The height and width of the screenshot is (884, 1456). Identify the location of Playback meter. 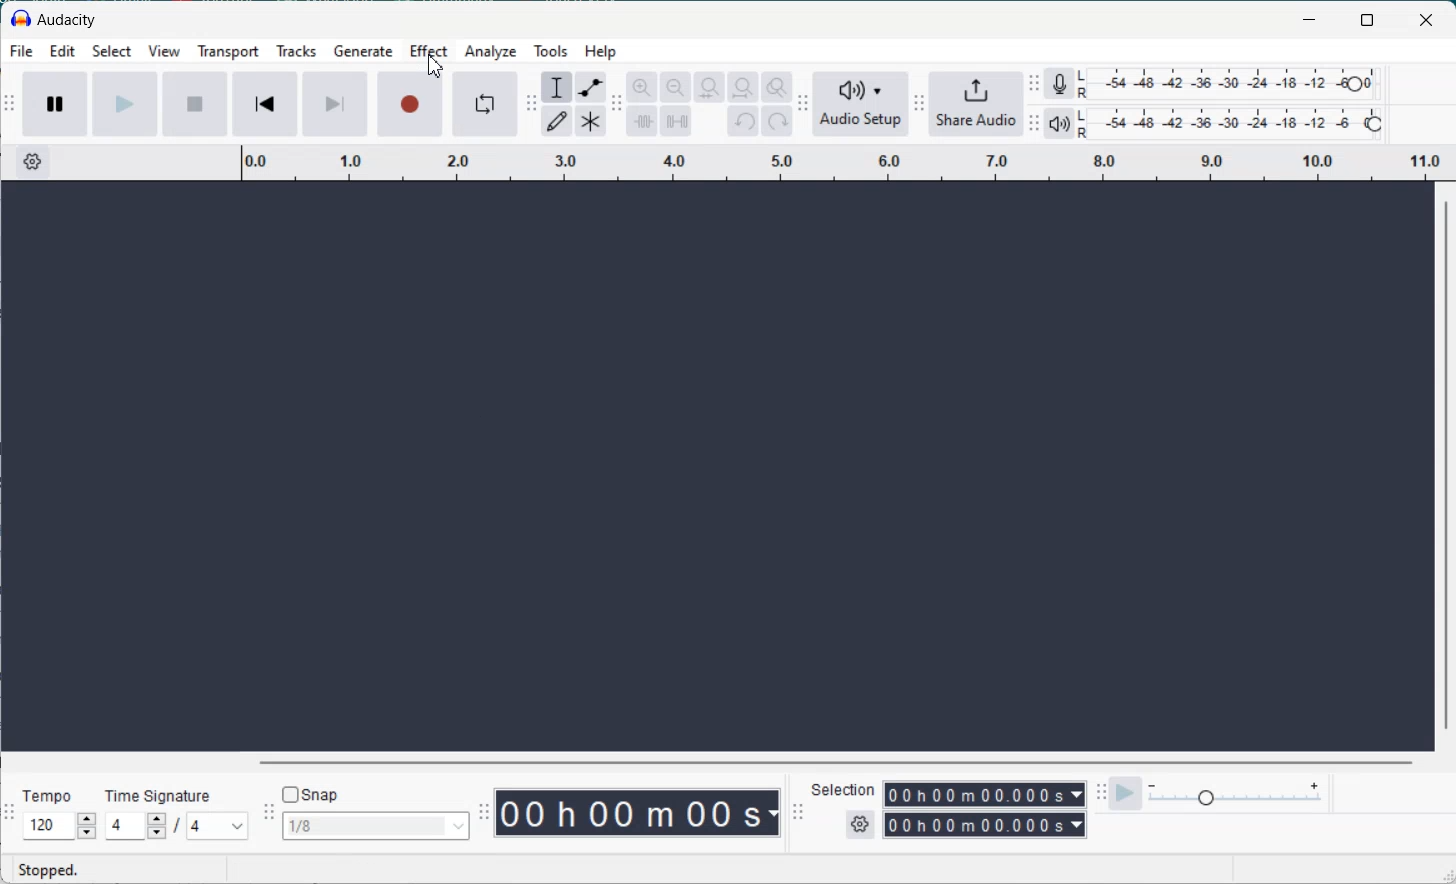
(1058, 124).